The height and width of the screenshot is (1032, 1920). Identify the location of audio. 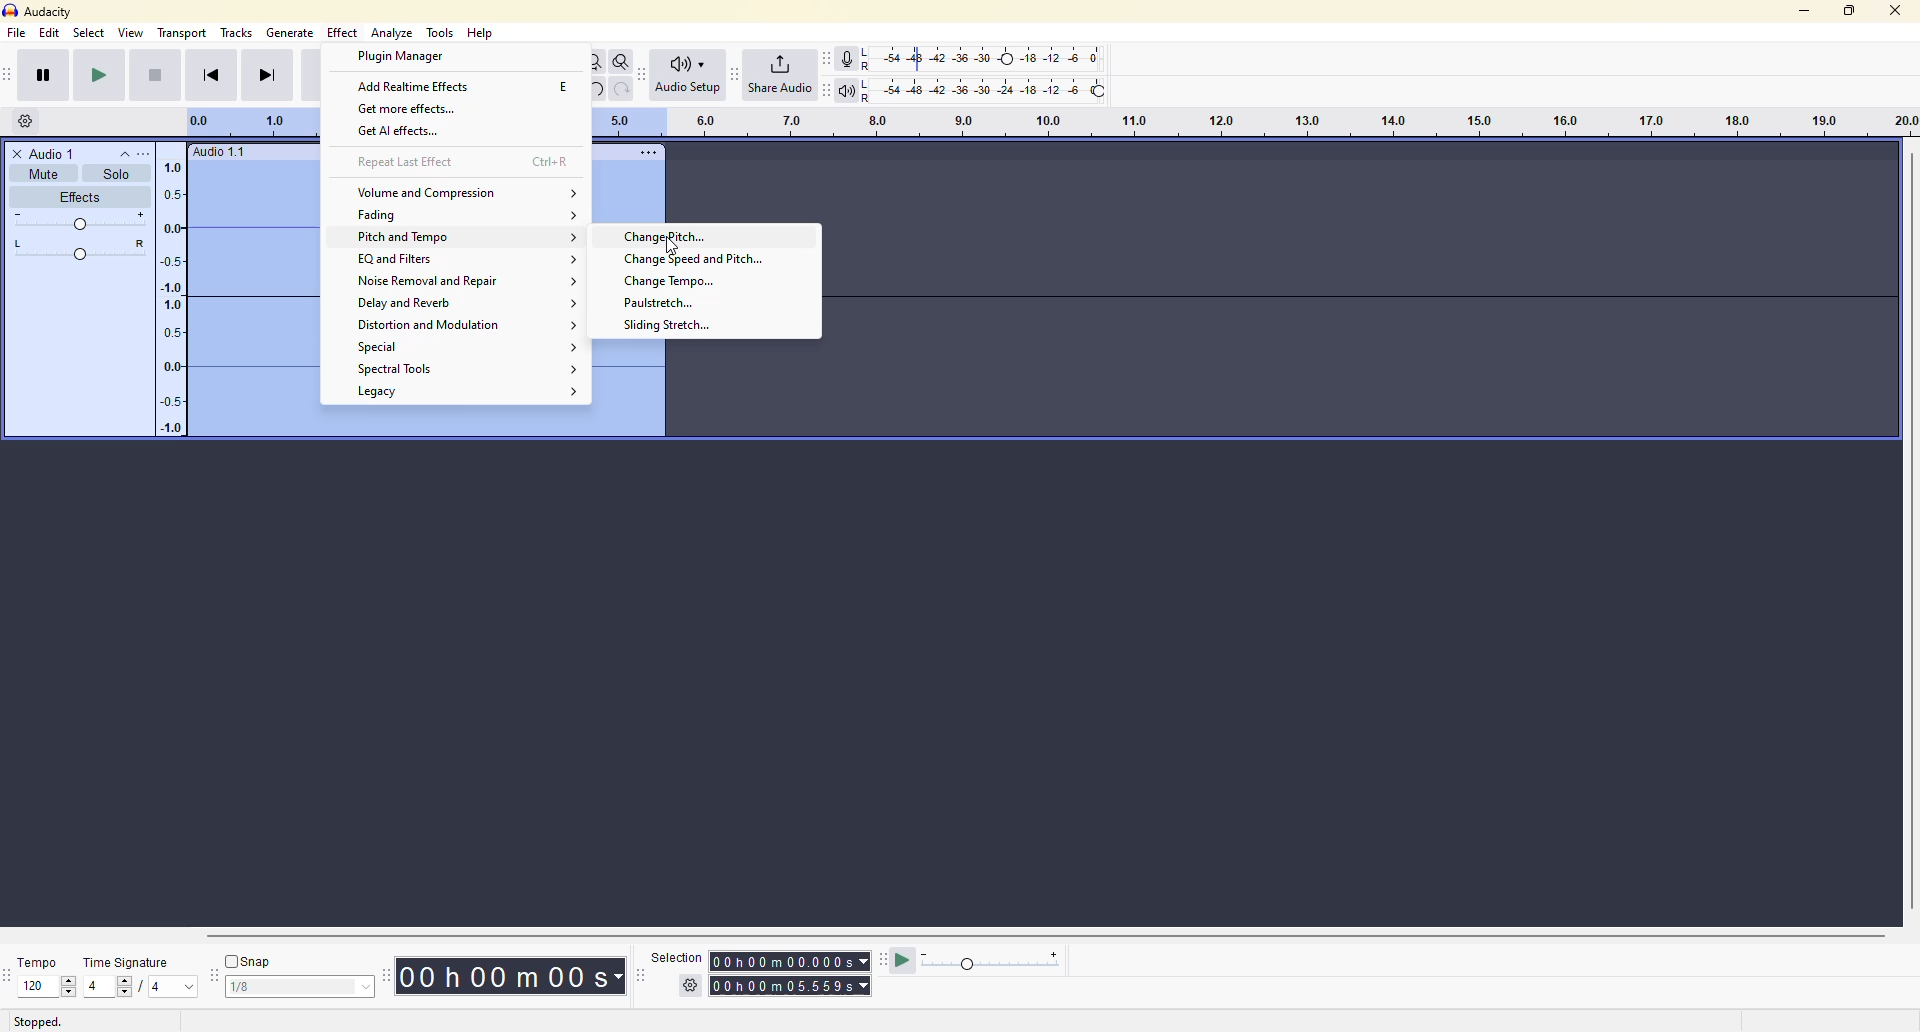
(230, 301).